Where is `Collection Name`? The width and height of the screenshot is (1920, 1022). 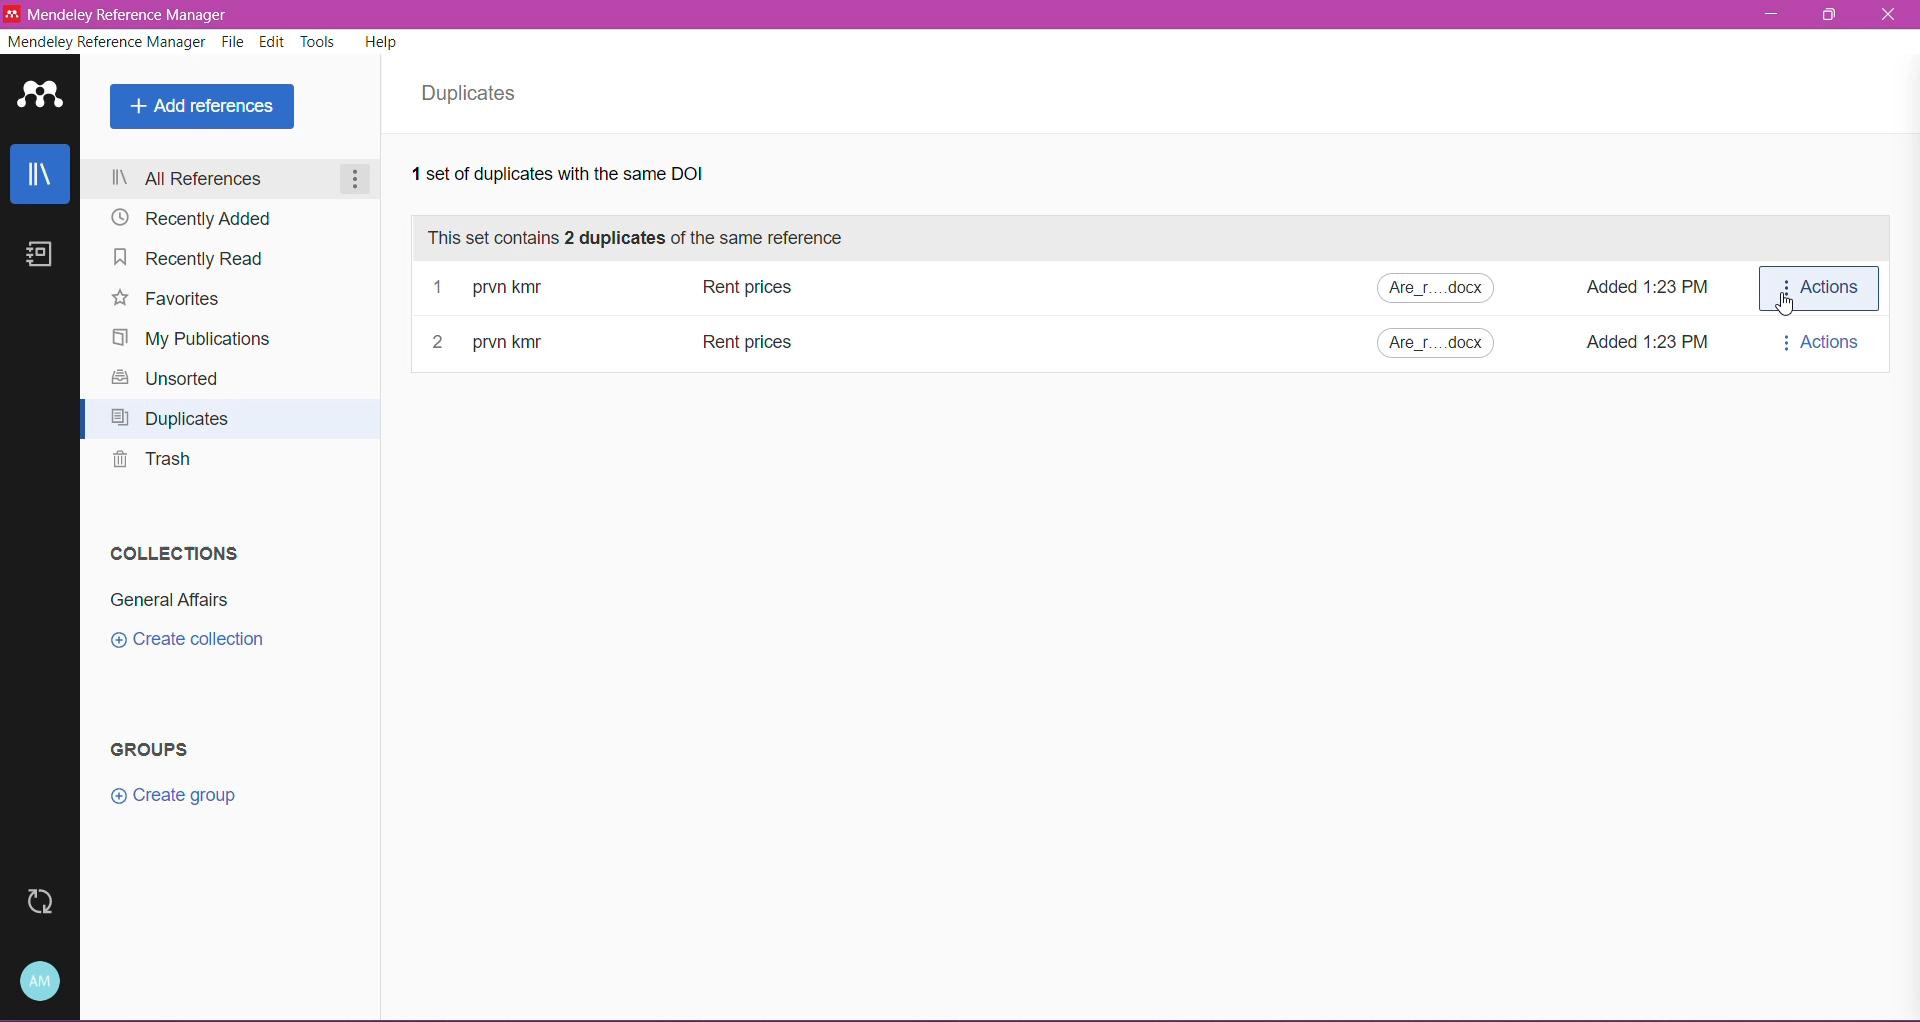
Collection Name is located at coordinates (168, 602).